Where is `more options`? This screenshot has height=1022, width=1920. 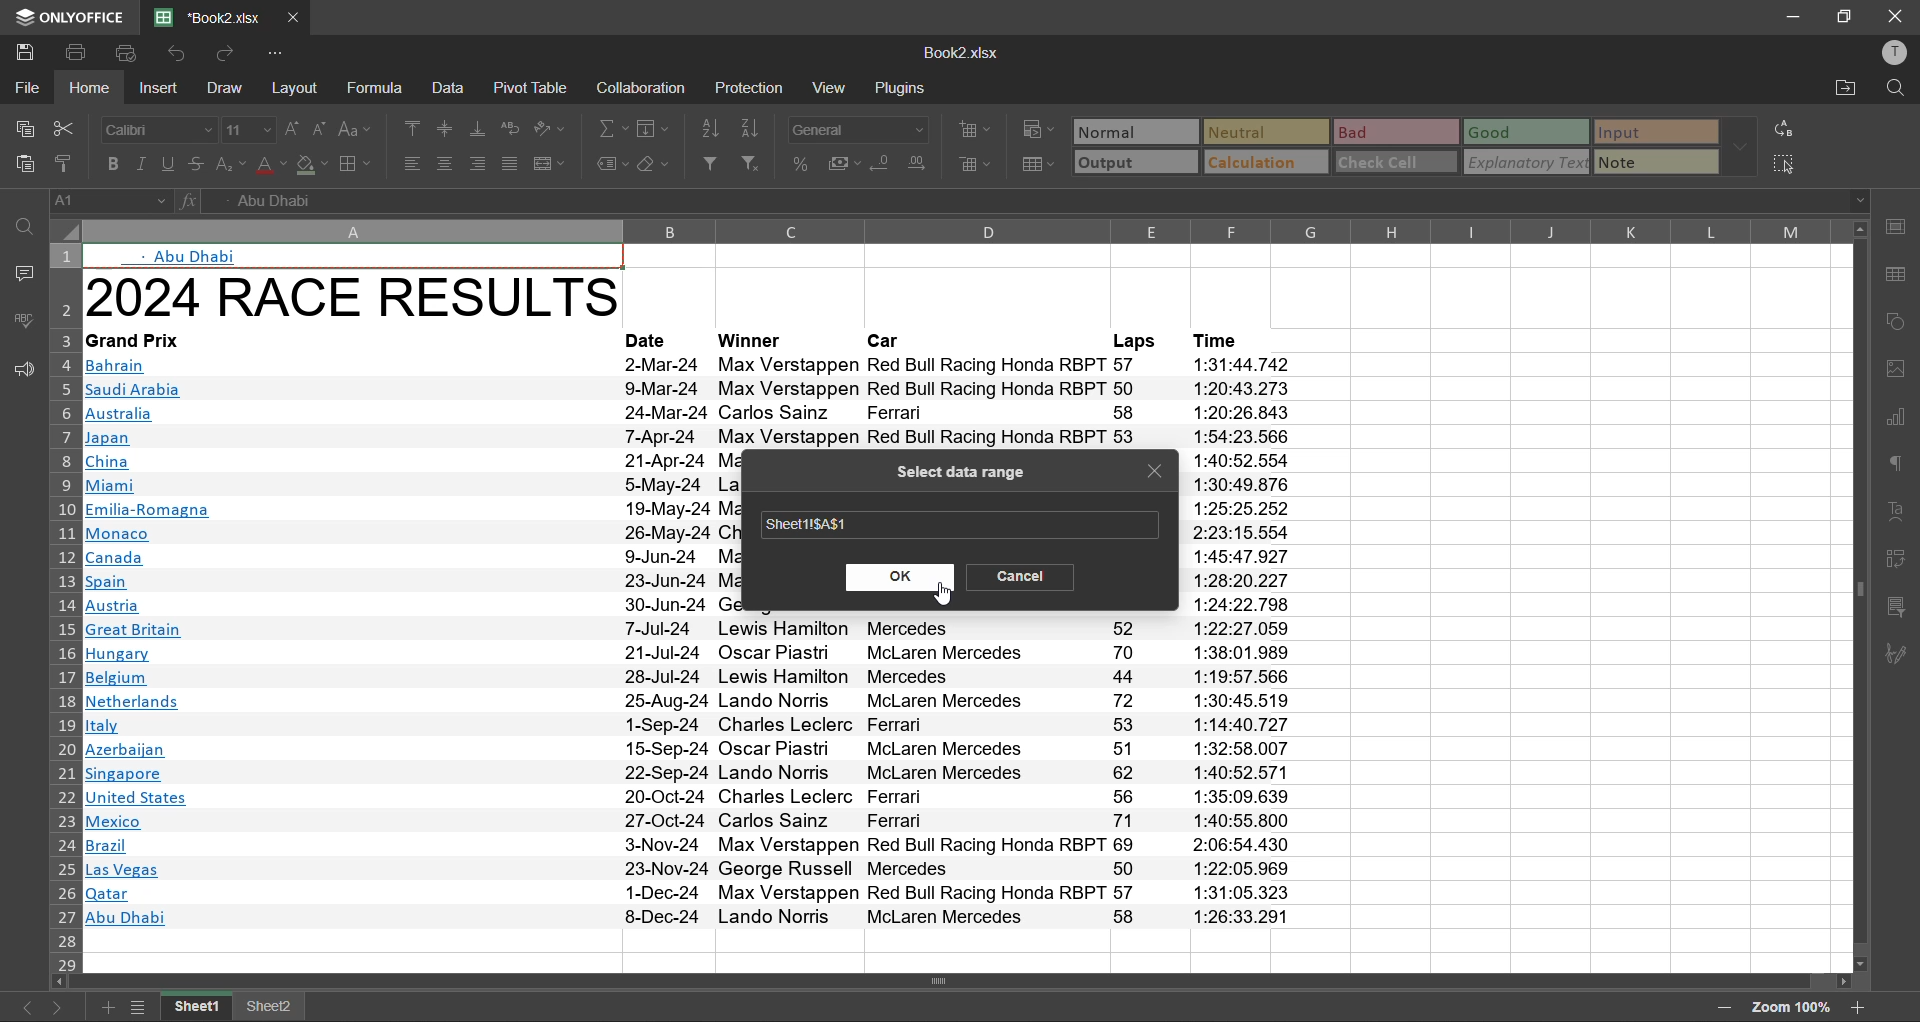
more options is located at coordinates (1739, 146).